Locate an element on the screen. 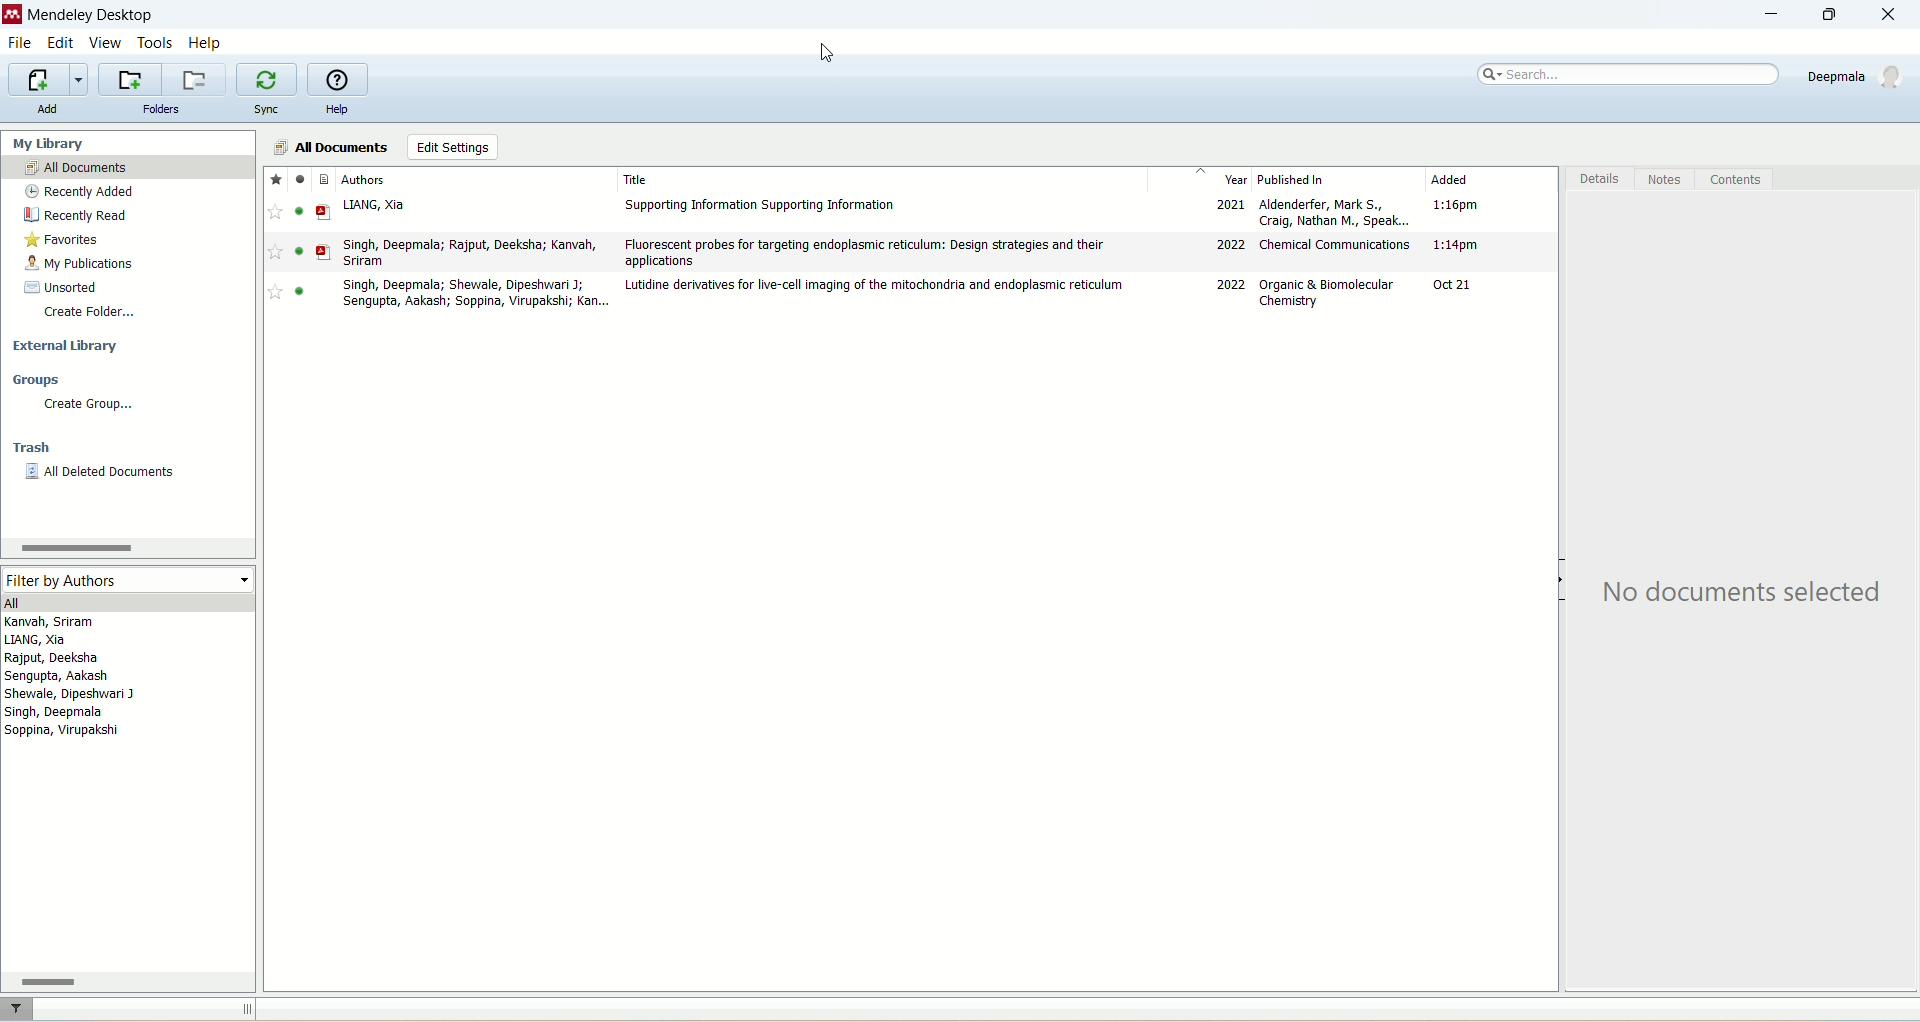  close is located at coordinates (1887, 15).